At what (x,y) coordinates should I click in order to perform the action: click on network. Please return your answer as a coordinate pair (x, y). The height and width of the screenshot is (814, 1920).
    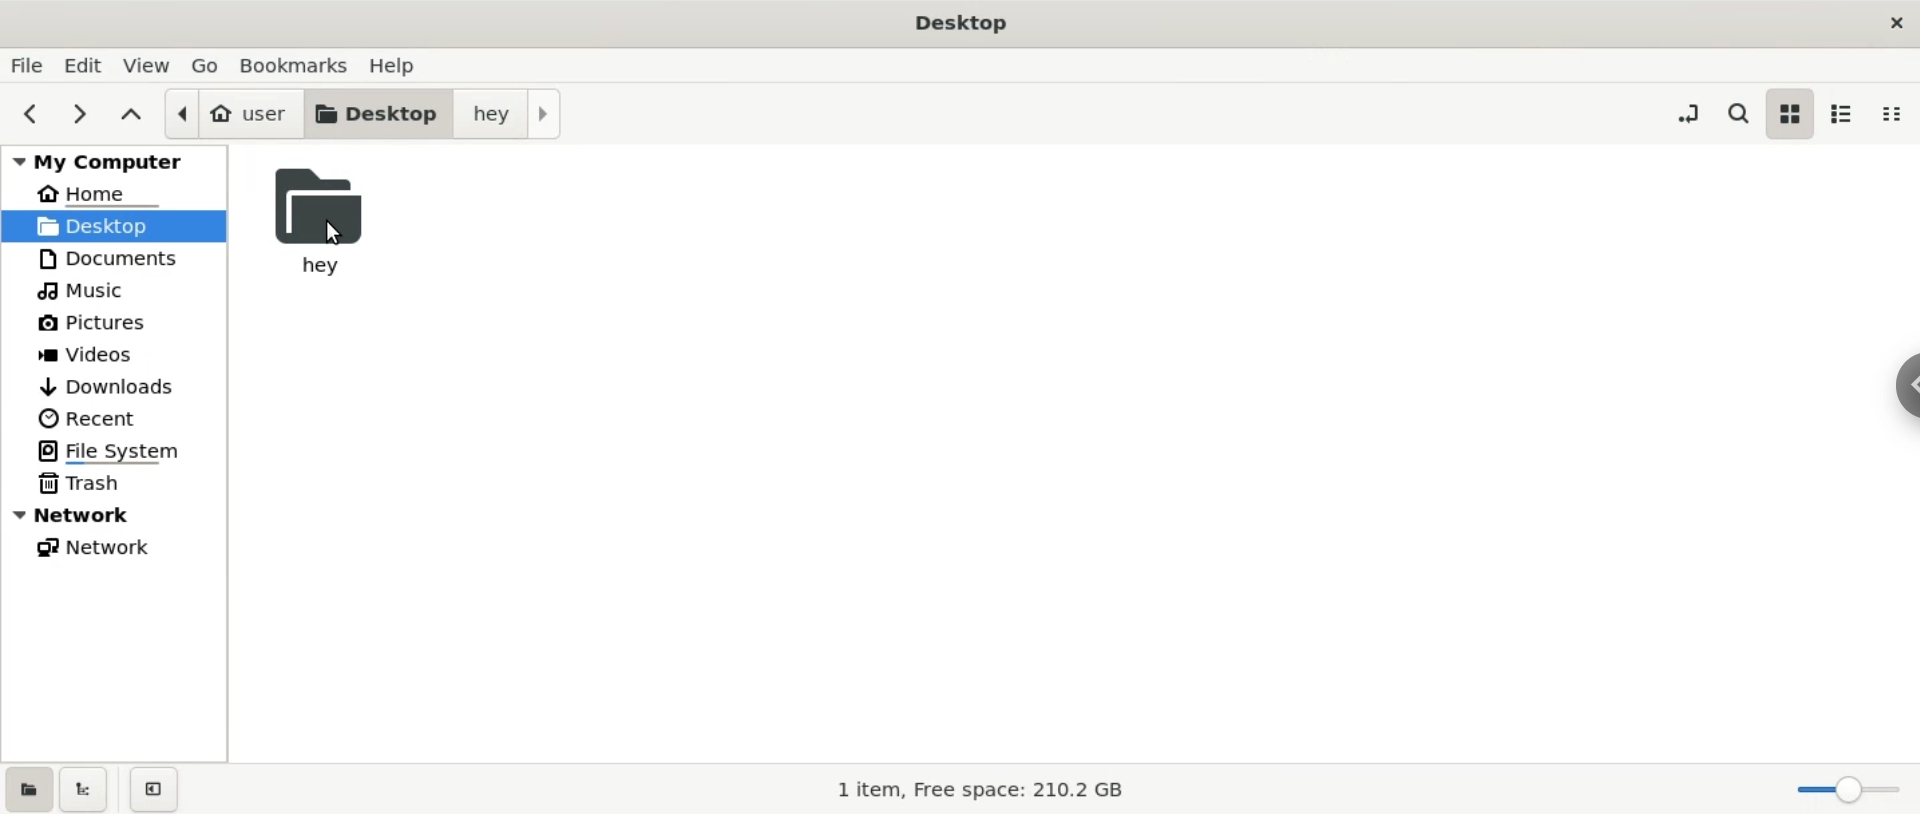
    Looking at the image, I should click on (117, 516).